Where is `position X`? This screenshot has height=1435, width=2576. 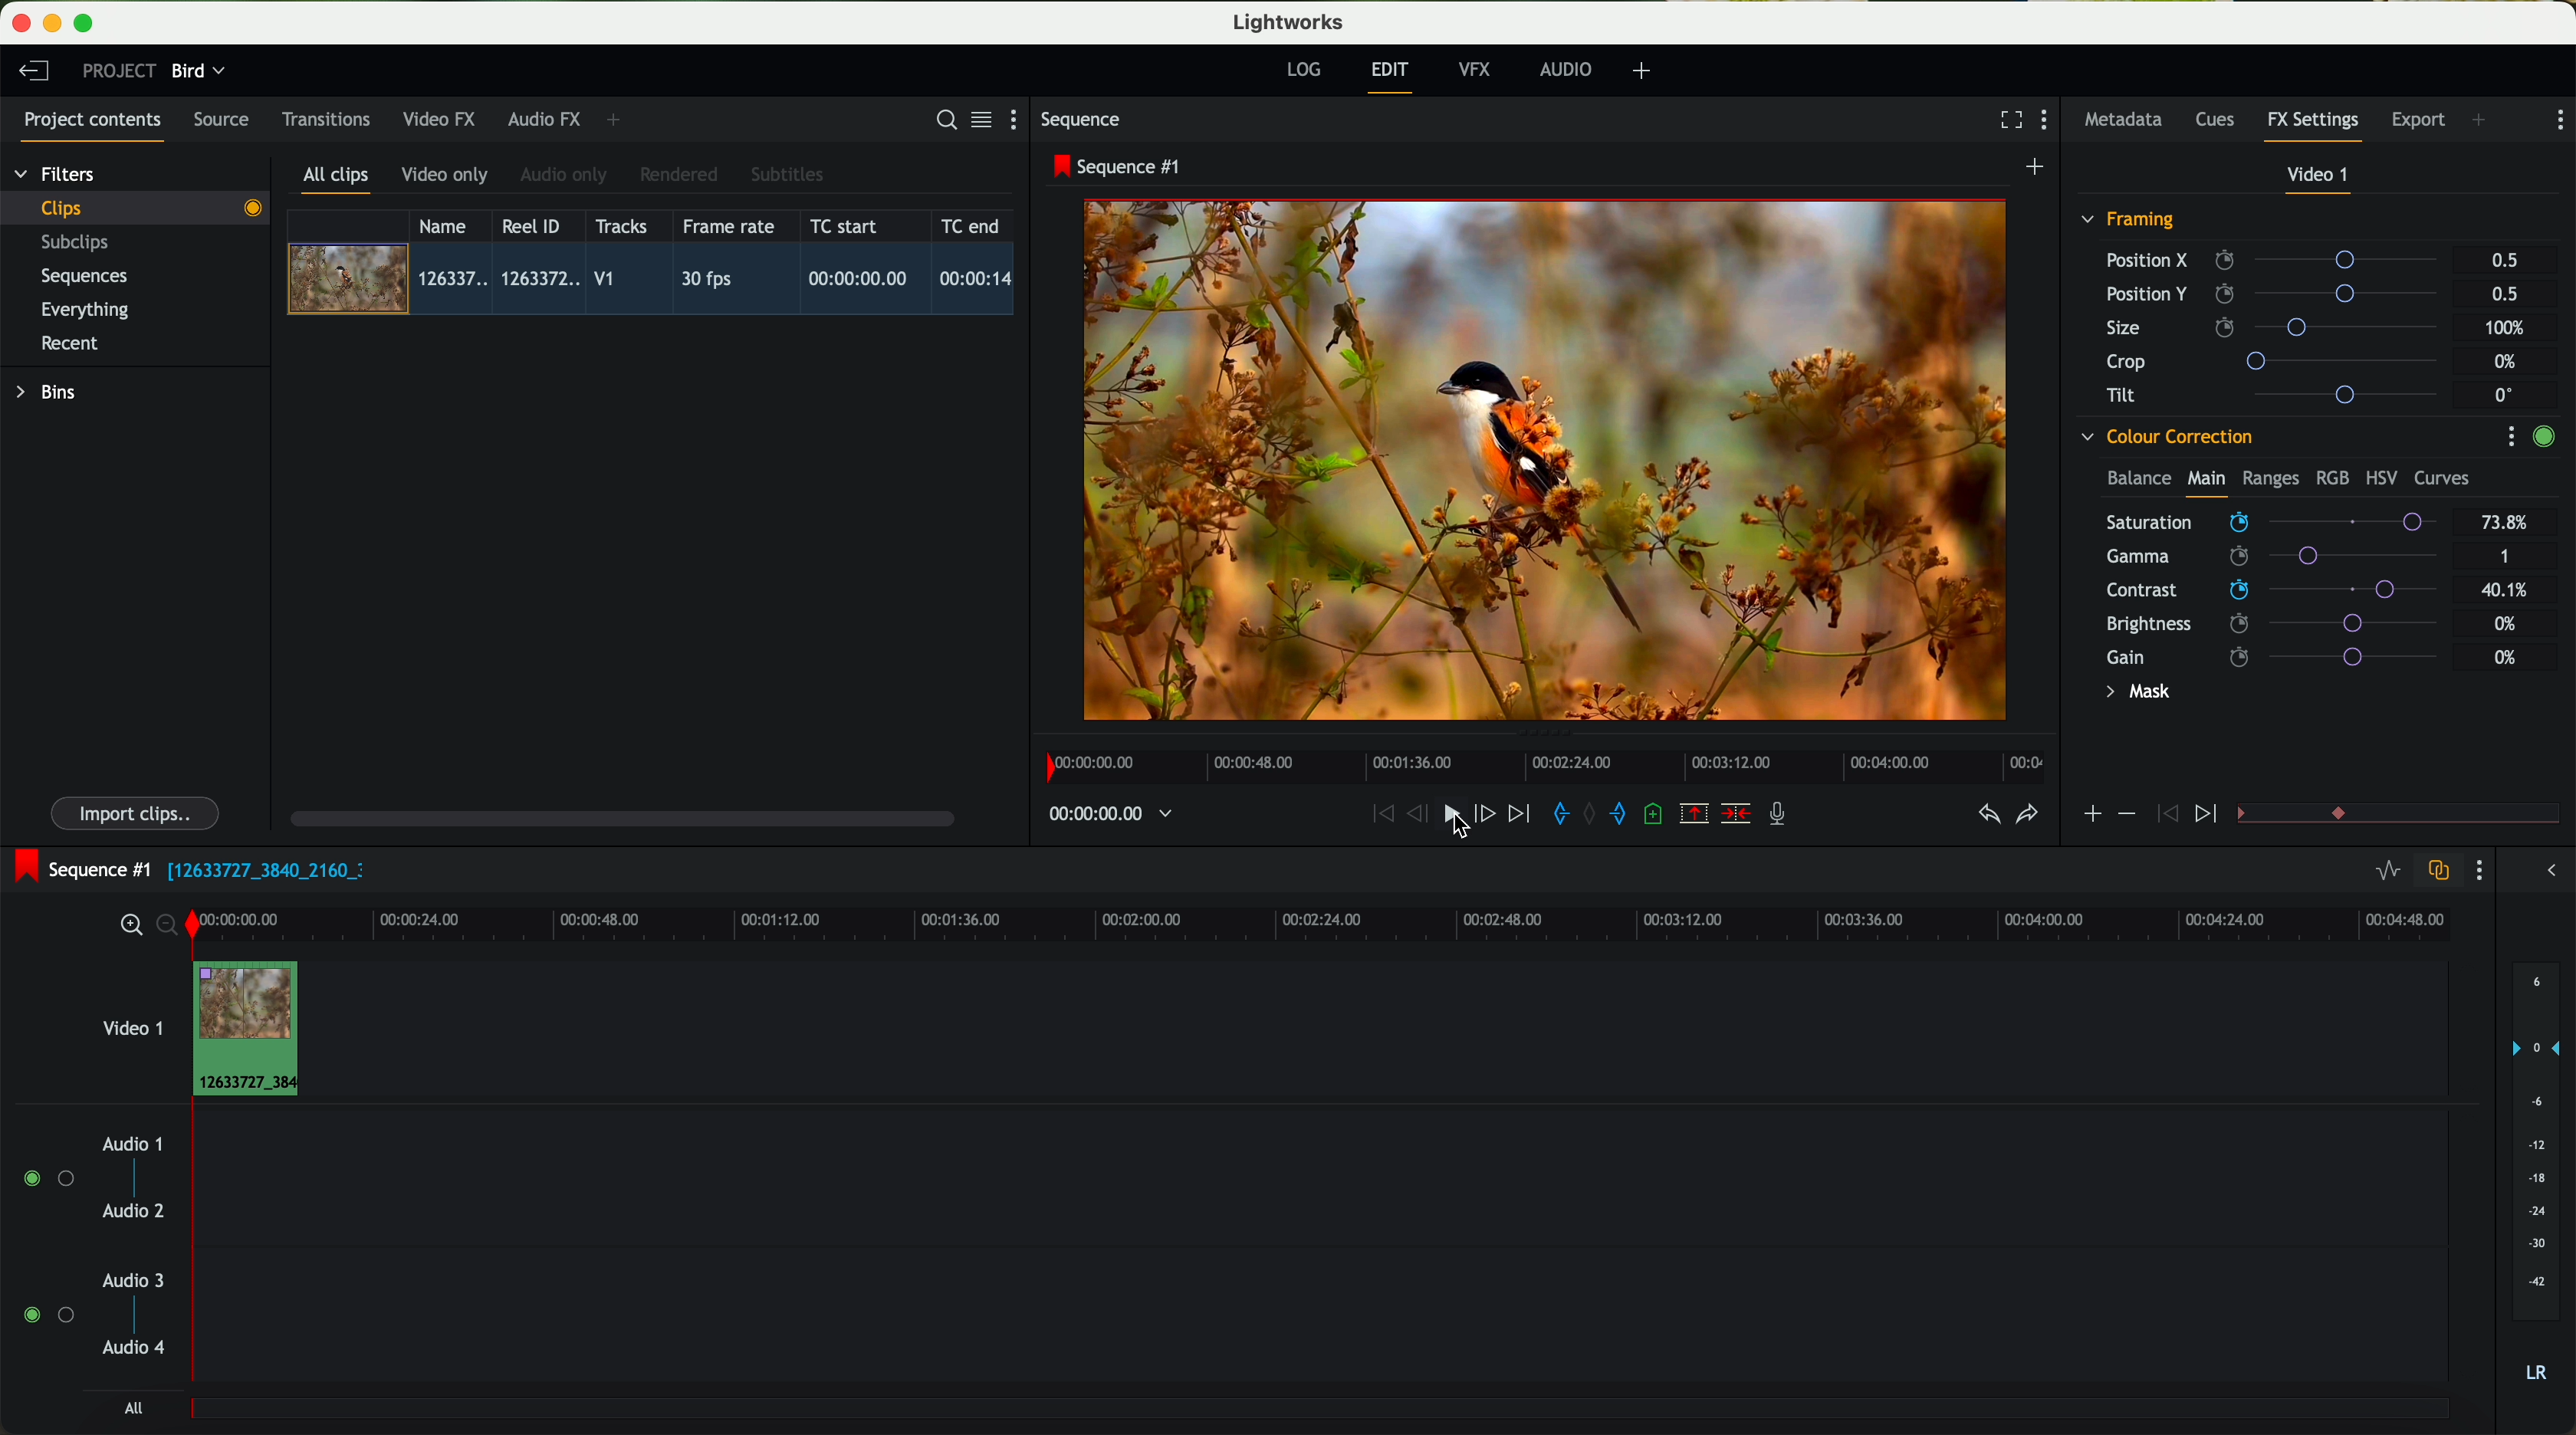 position X is located at coordinates (2279, 260).